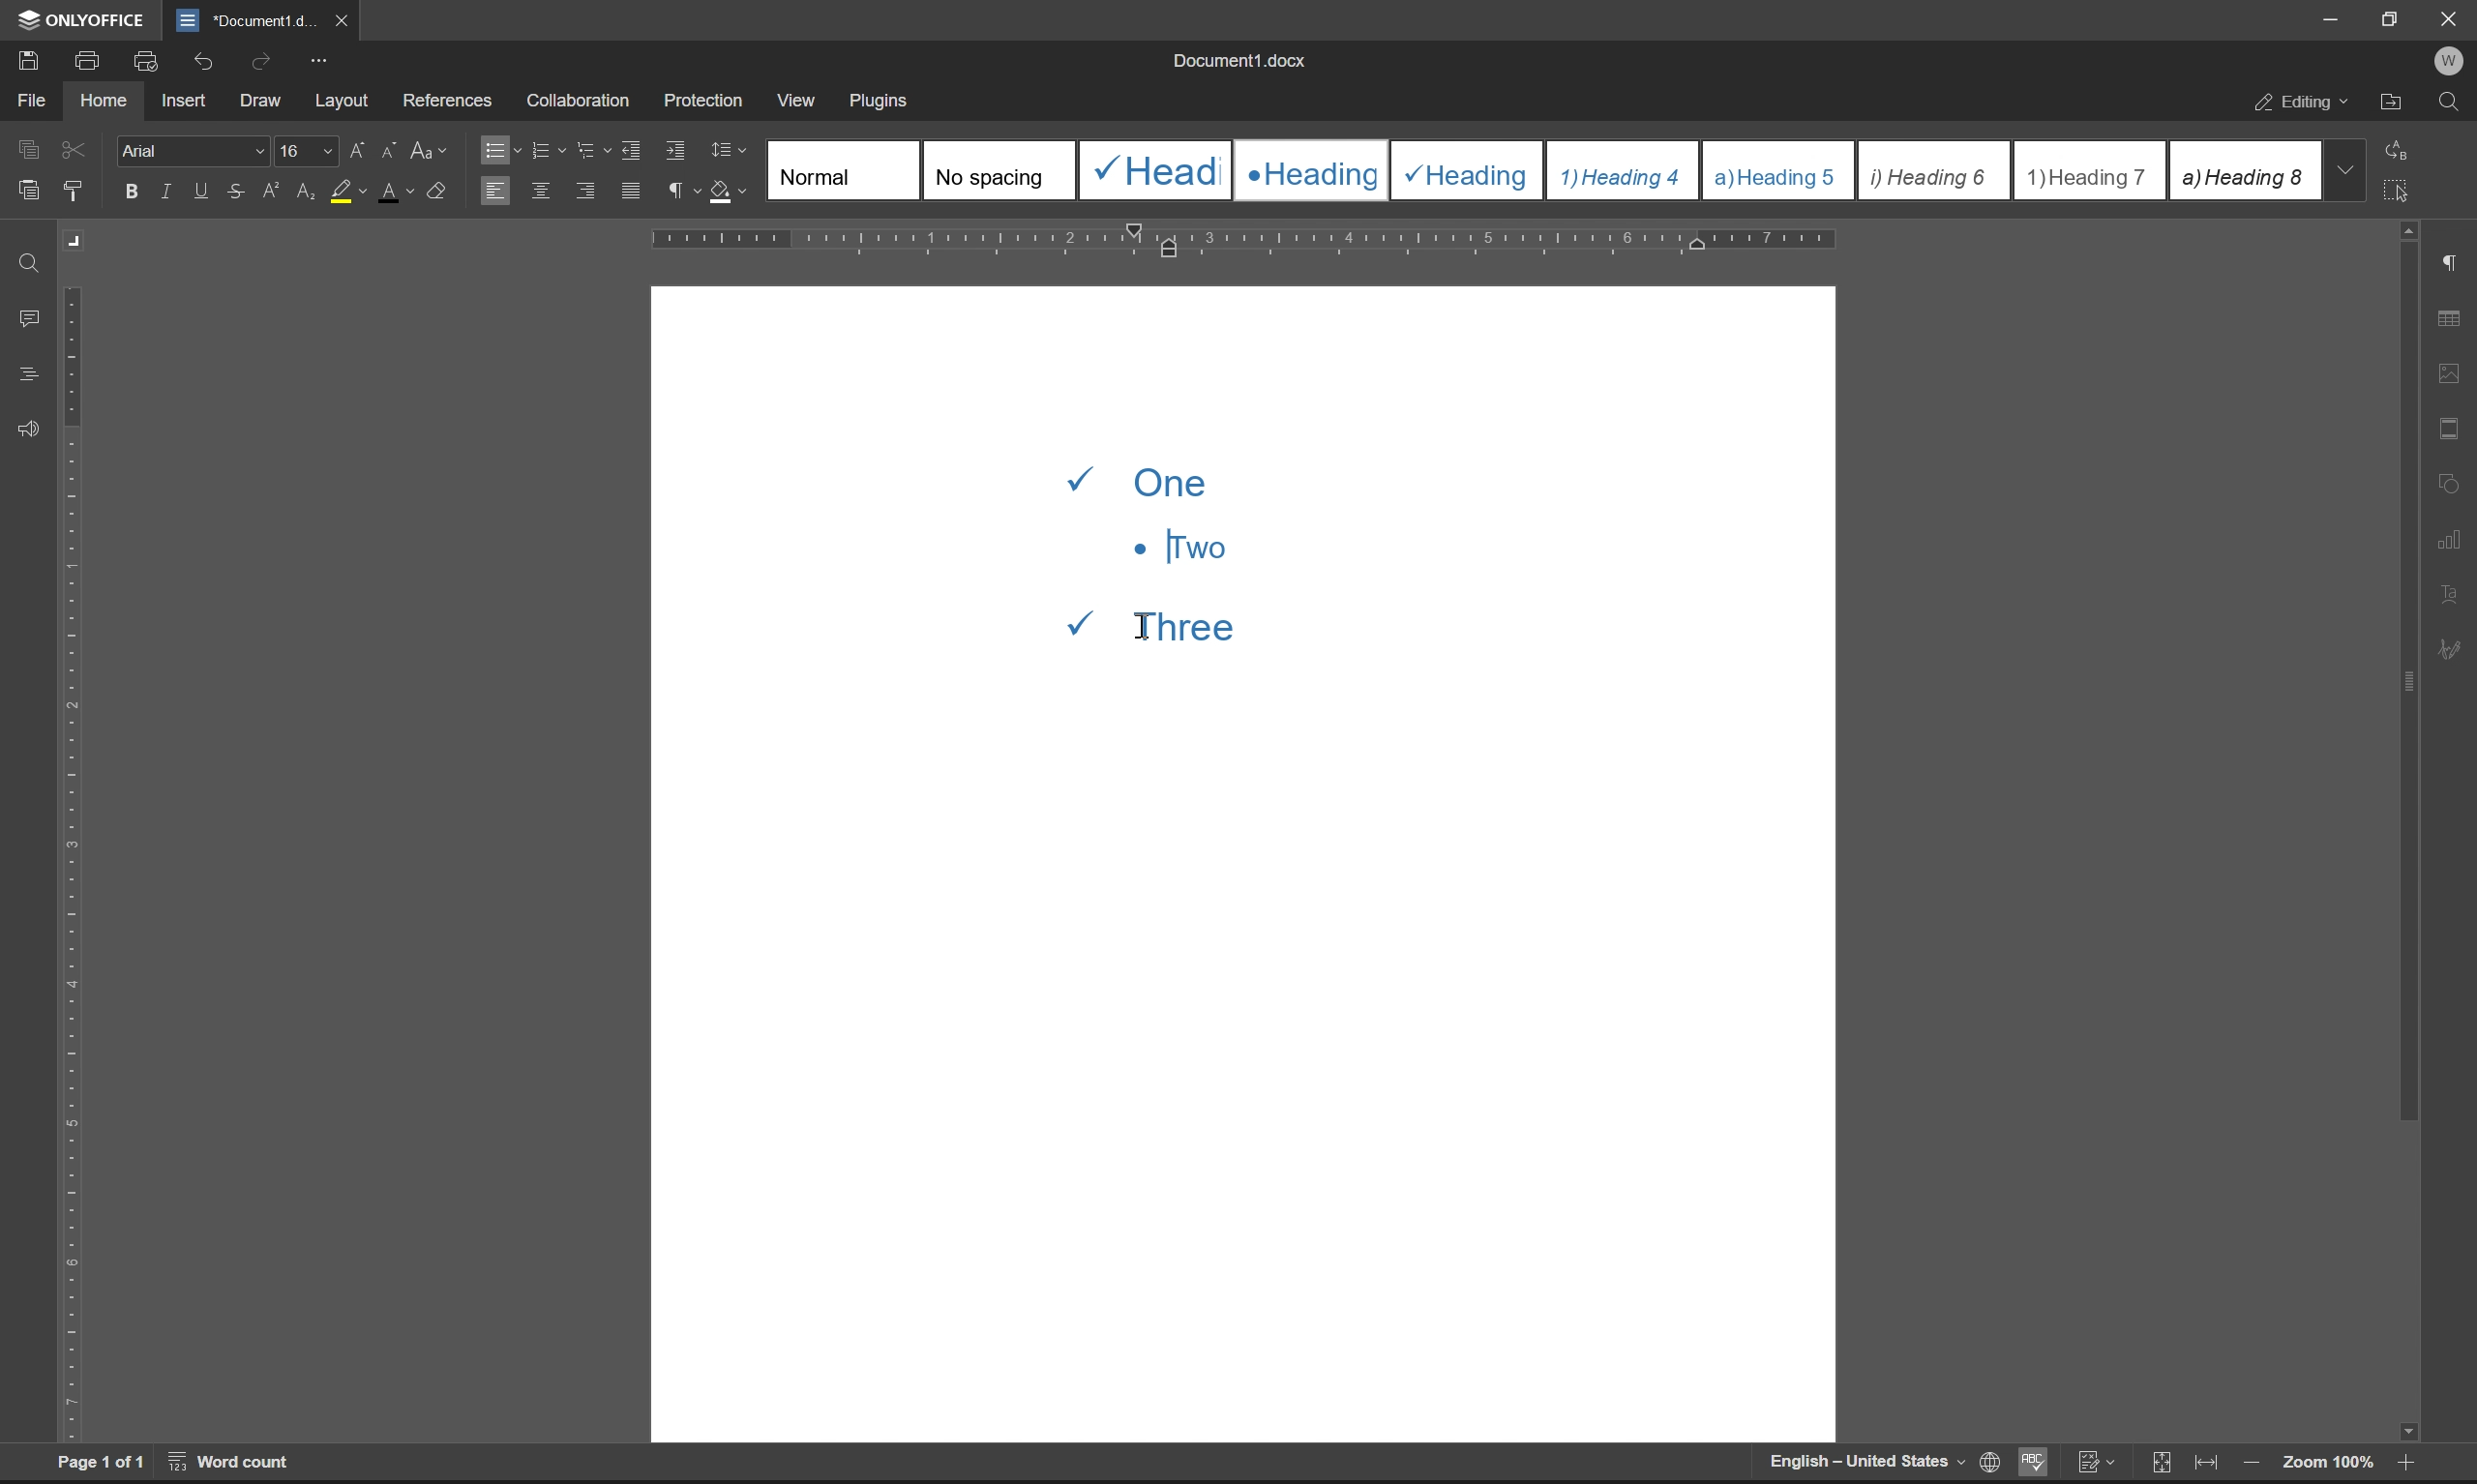  I want to click on English-United States, so click(1864, 1462).